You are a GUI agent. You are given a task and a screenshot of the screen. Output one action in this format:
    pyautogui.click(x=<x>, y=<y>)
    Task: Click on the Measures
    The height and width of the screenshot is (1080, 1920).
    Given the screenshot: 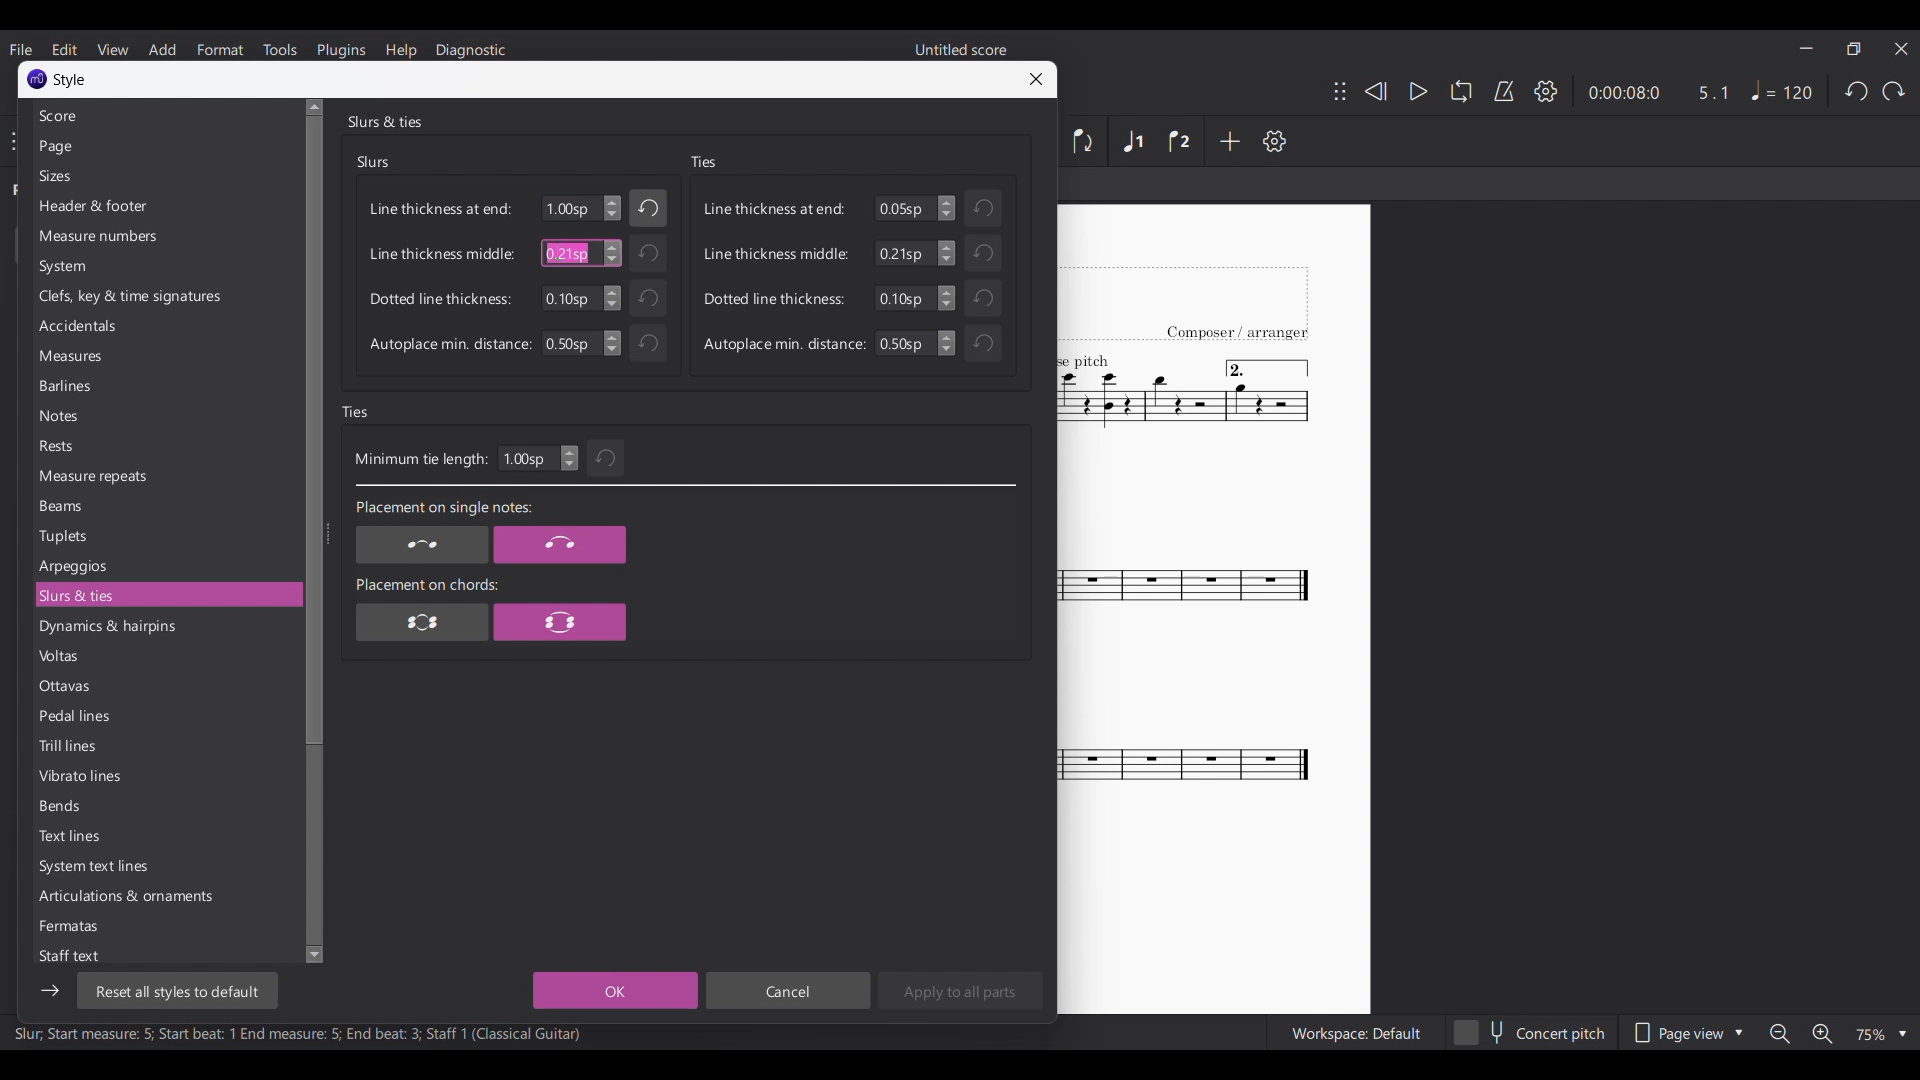 What is the action you would take?
    pyautogui.click(x=164, y=356)
    